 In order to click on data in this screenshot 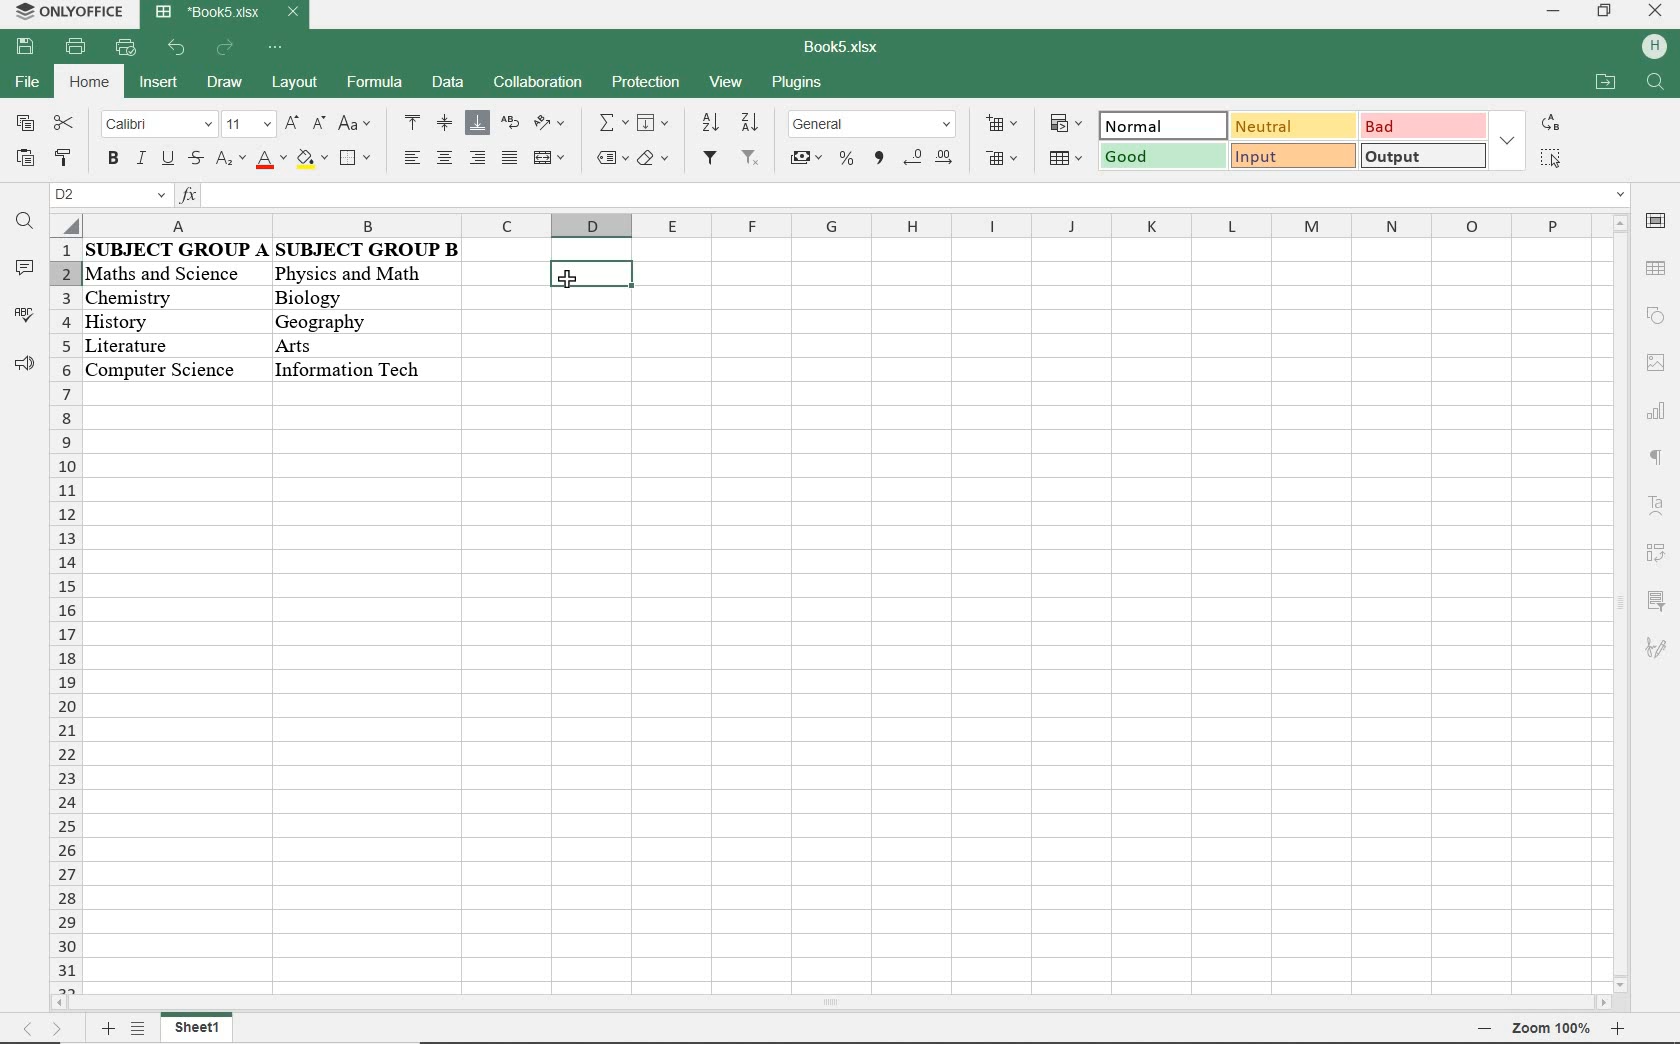, I will do `click(448, 81)`.